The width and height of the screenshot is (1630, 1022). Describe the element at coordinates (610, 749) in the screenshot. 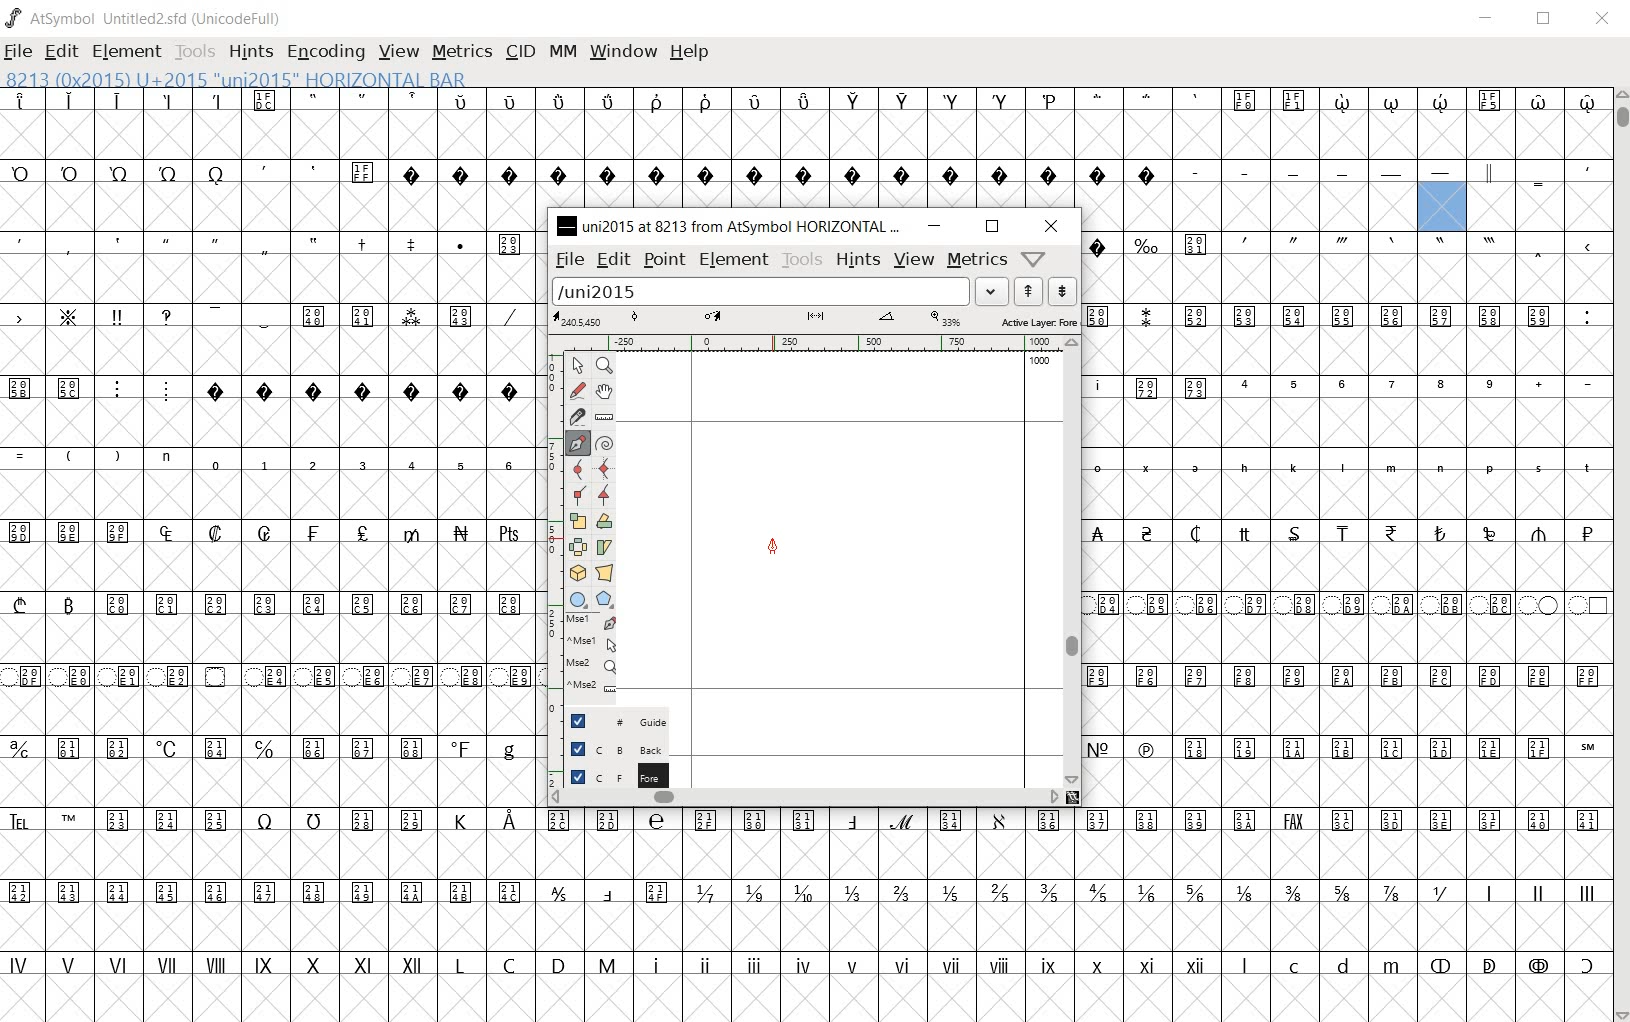

I see `Background` at that location.